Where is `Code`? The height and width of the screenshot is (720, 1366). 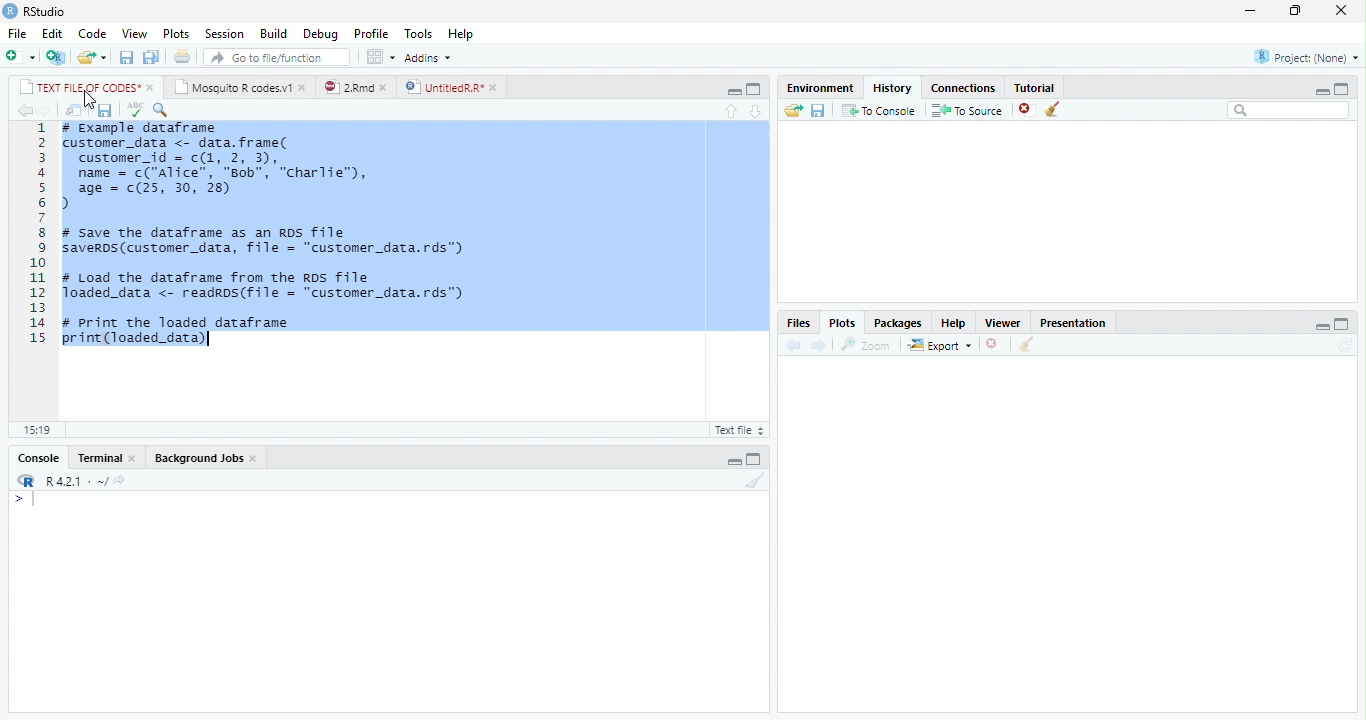
Code is located at coordinates (92, 34).